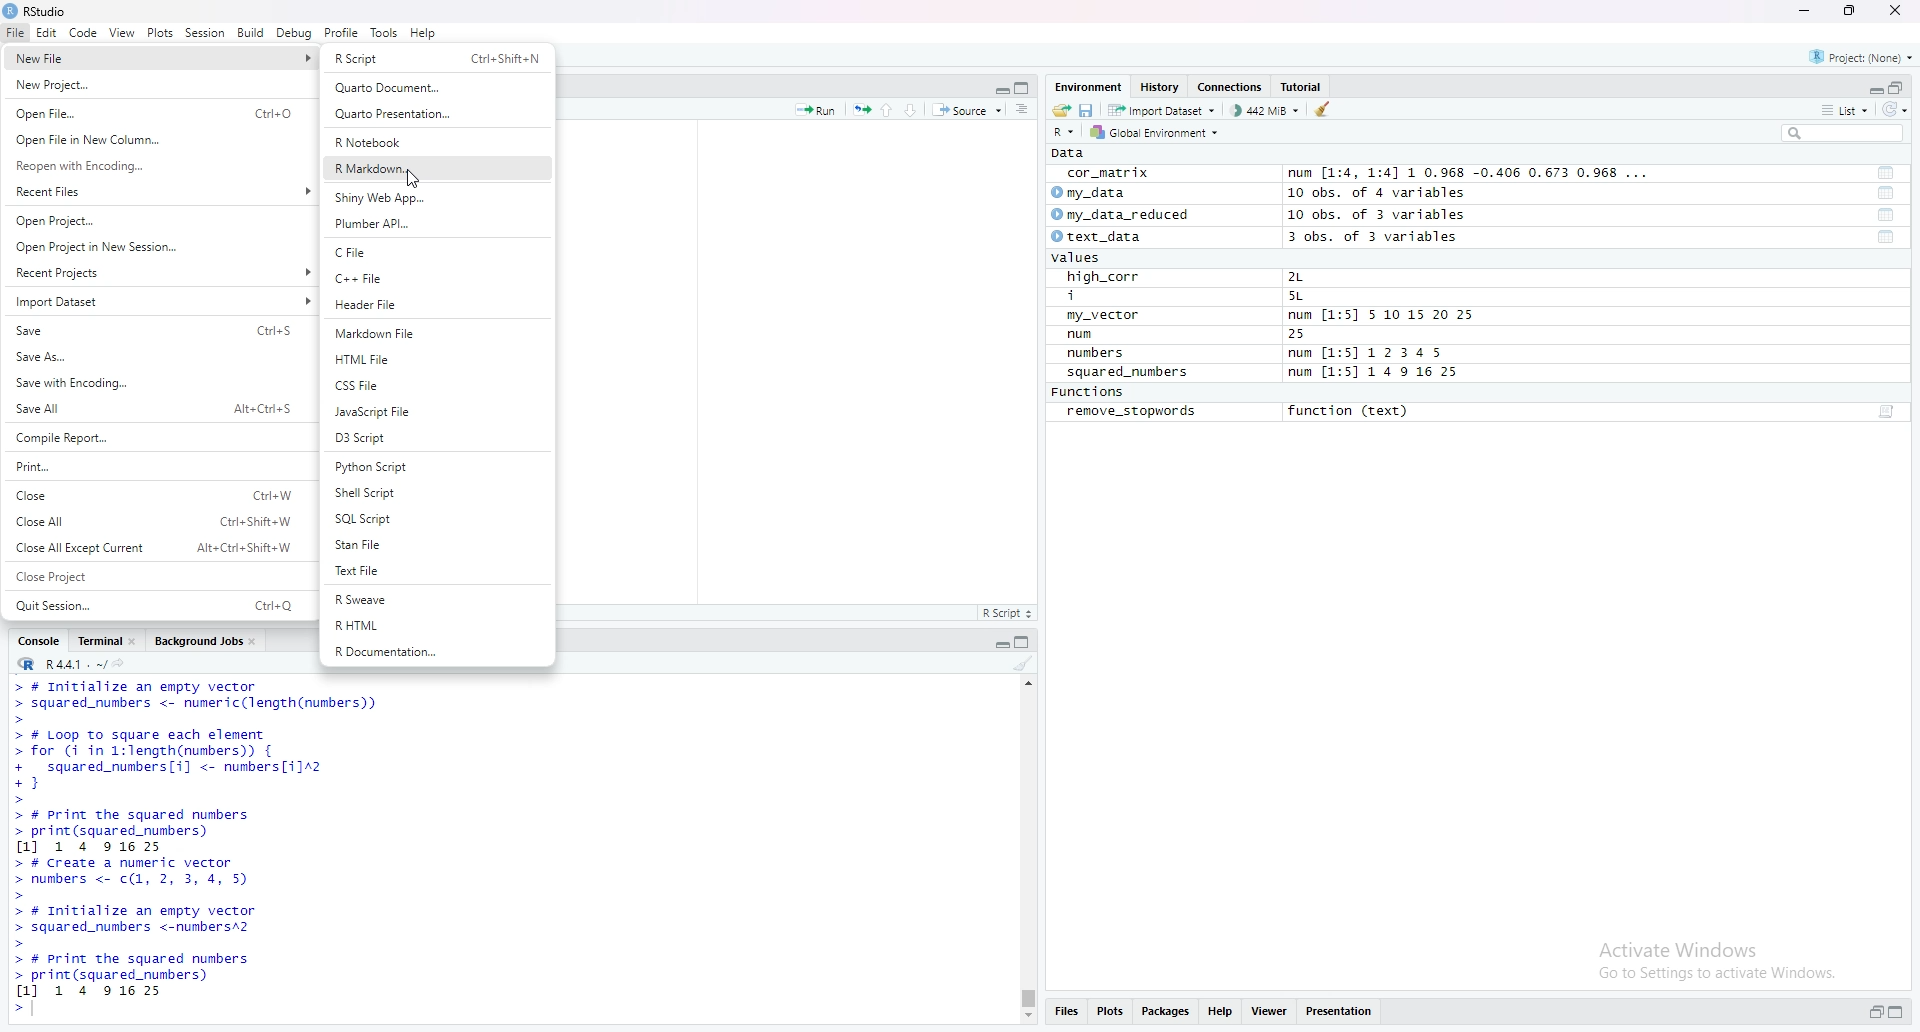  What do you see at coordinates (13, 32) in the screenshot?
I see `File` at bounding box center [13, 32].